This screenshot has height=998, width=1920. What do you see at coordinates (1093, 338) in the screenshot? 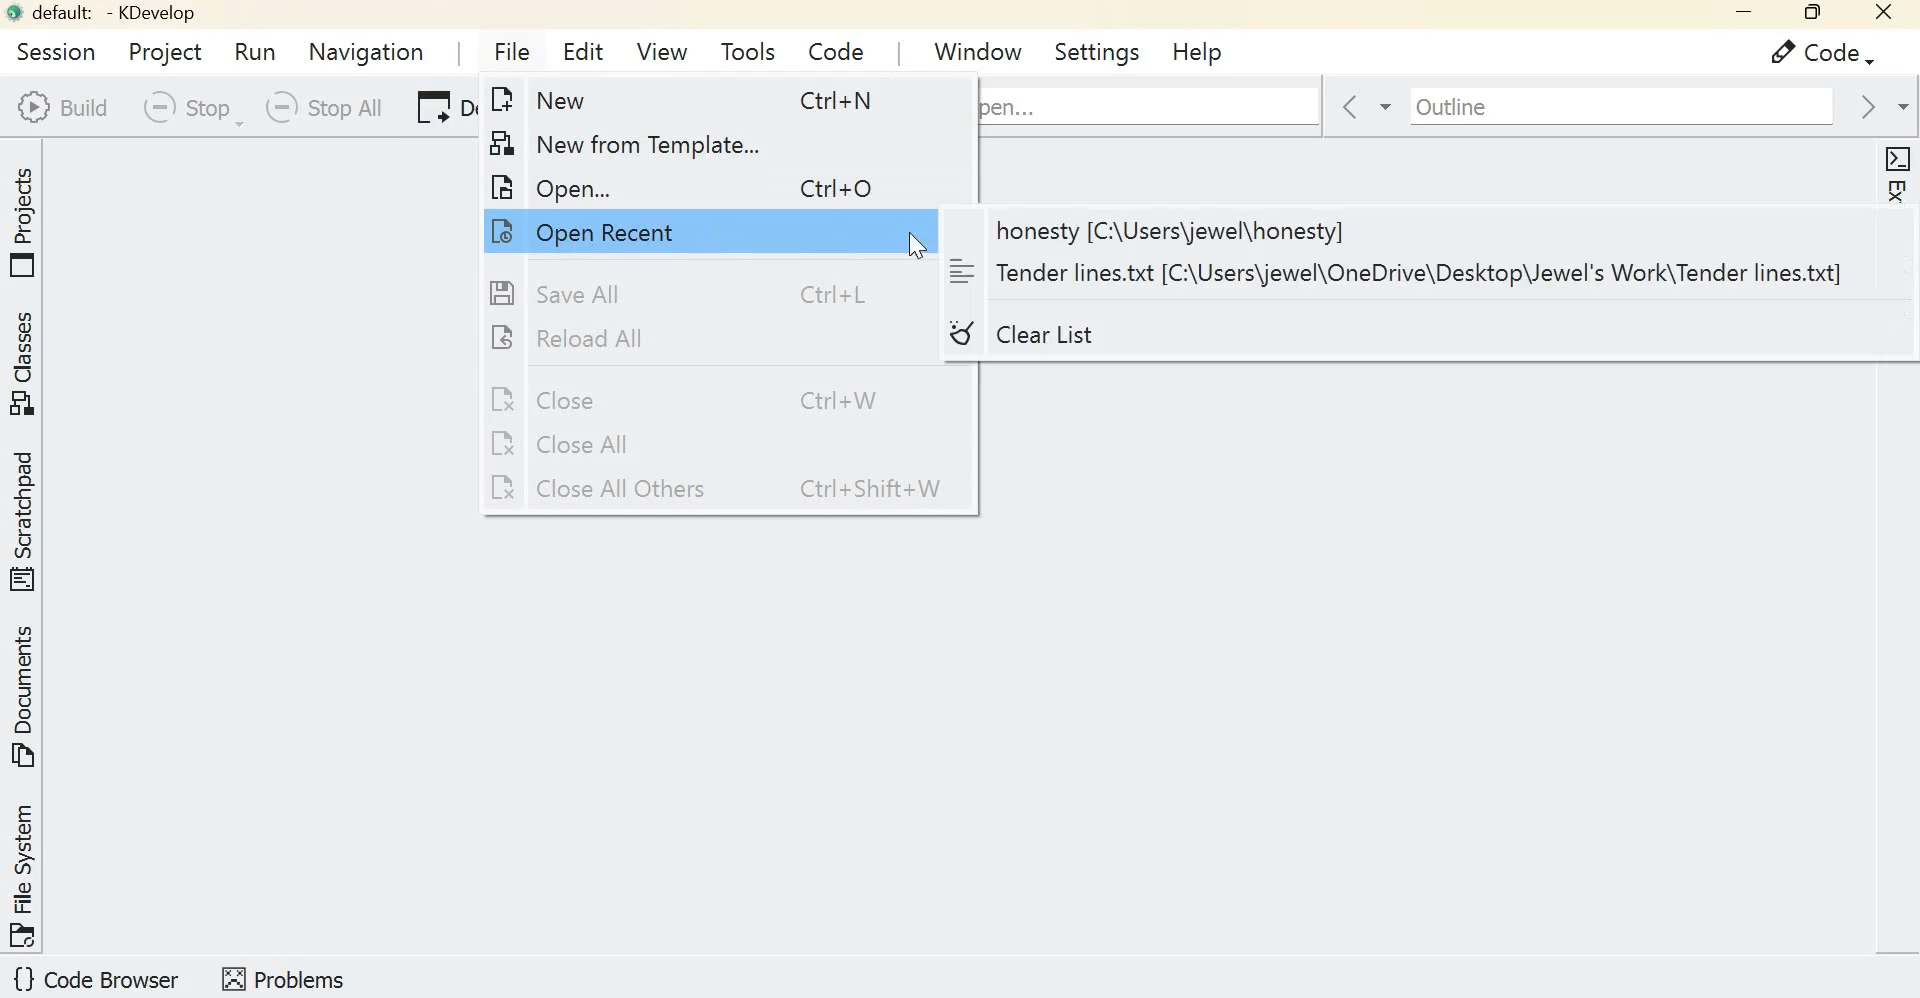
I see `Clear list` at bounding box center [1093, 338].